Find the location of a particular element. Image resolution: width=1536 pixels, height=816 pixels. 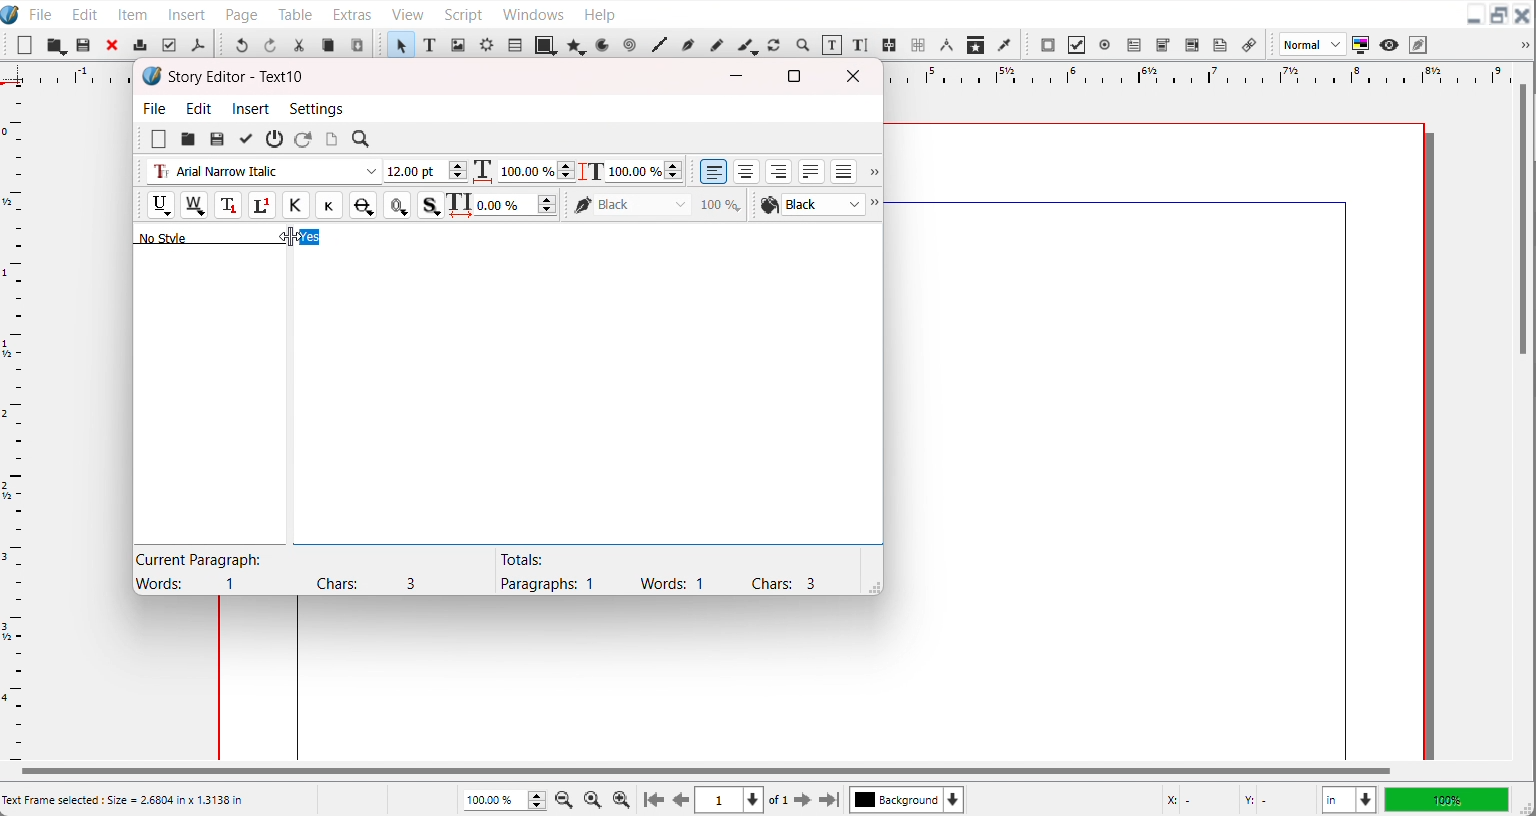

Unlink text frame is located at coordinates (917, 45).